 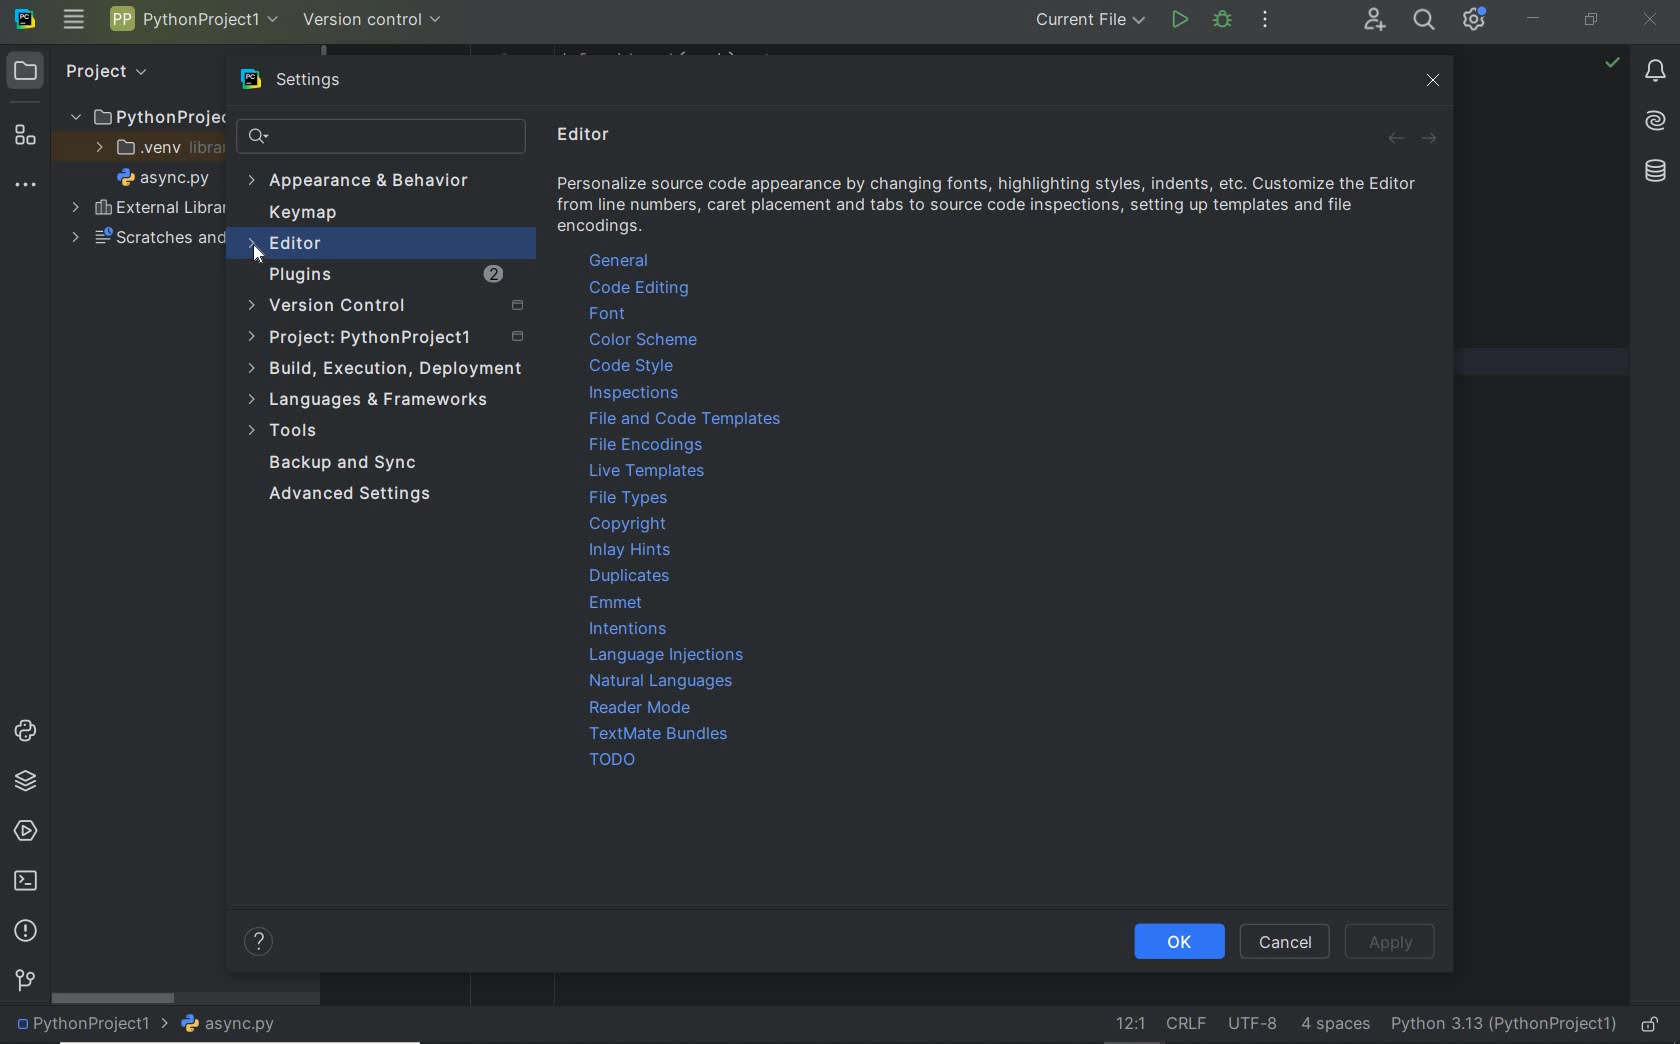 What do you see at coordinates (991, 208) in the screenshot?
I see `Personalize source code appearance by changing fonts, highlighting styles, indents, etc. Customize the Editor from line numbers, caret placement and tabs to source code inspections, setting up templates and file encodings.` at bounding box center [991, 208].